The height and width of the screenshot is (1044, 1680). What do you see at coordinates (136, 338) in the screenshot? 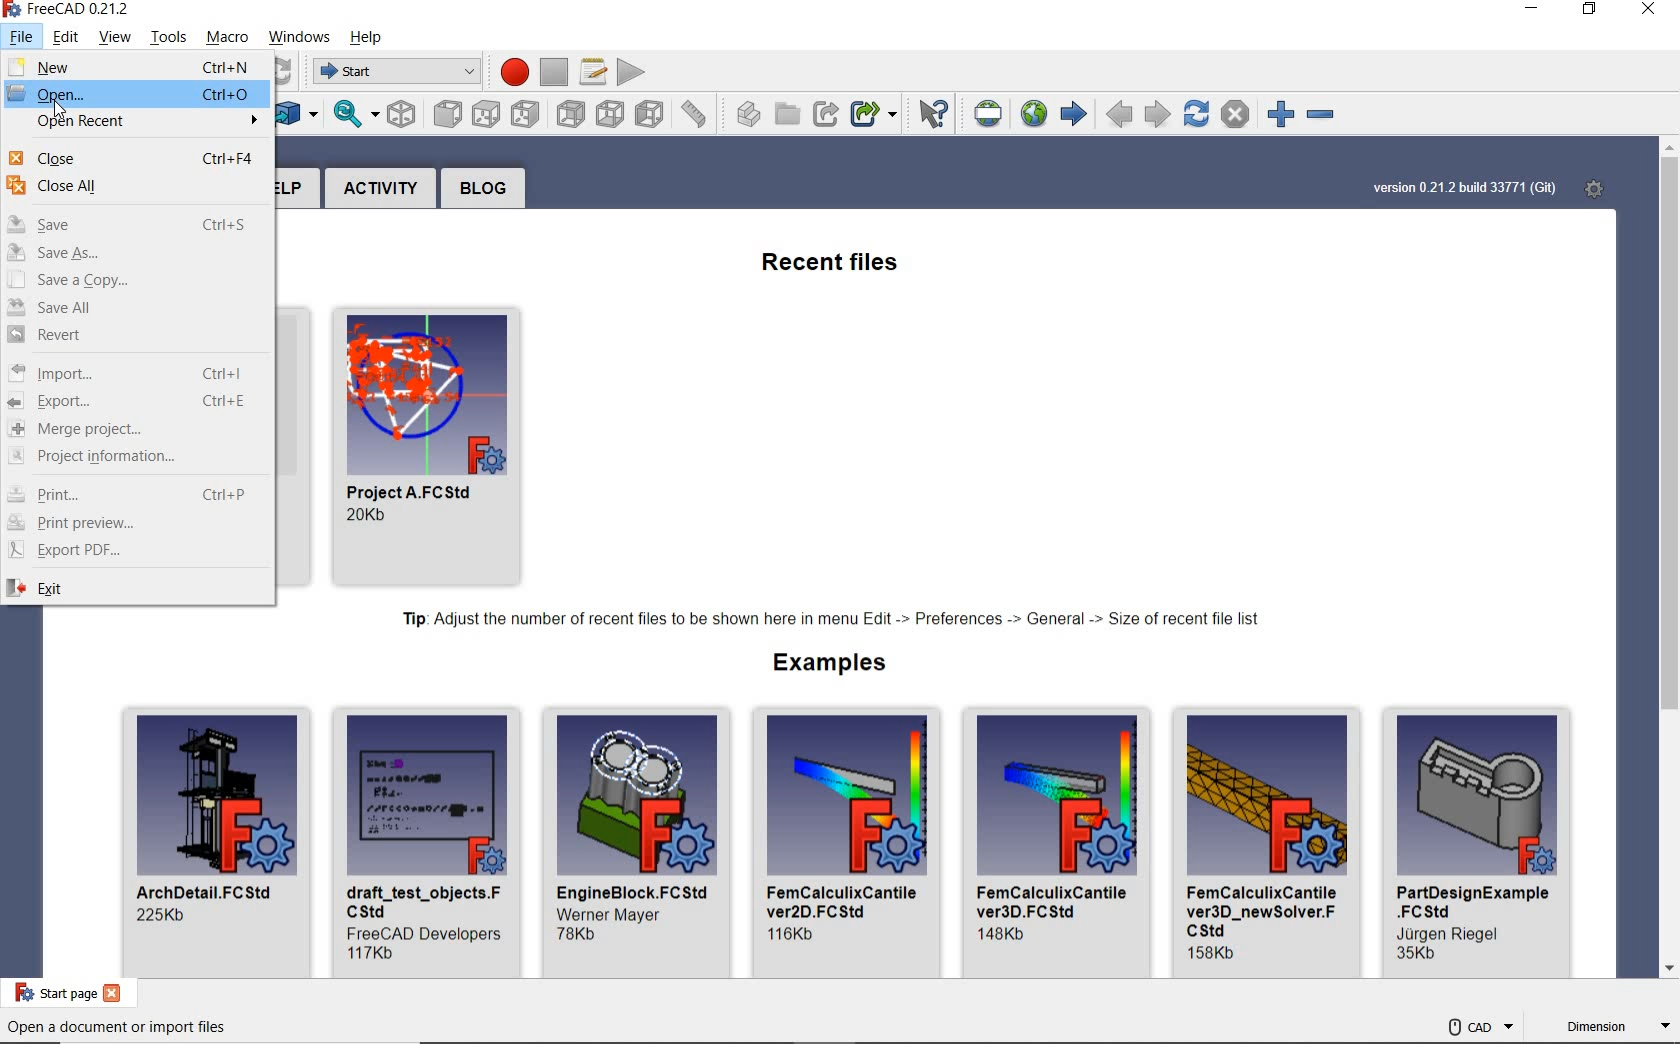
I see `REVERT` at bounding box center [136, 338].